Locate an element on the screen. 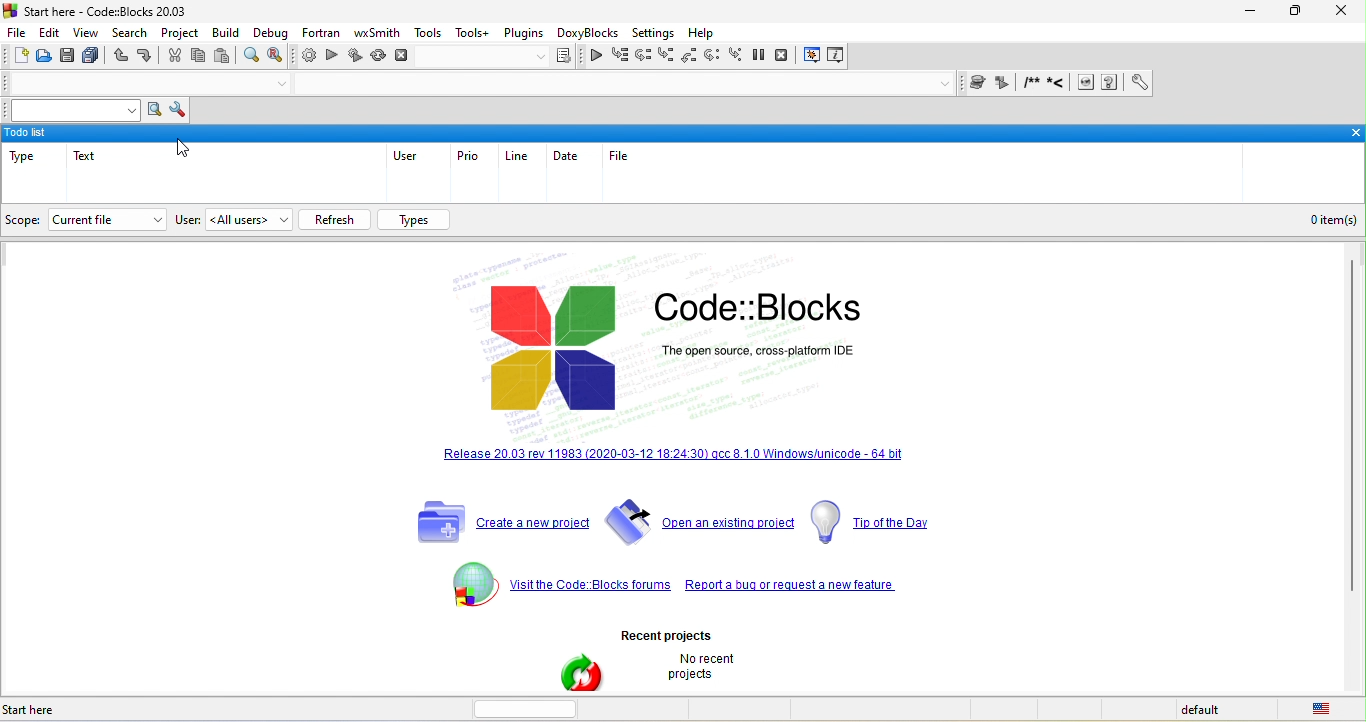 This screenshot has height=722, width=1366. text is located at coordinates (100, 166).